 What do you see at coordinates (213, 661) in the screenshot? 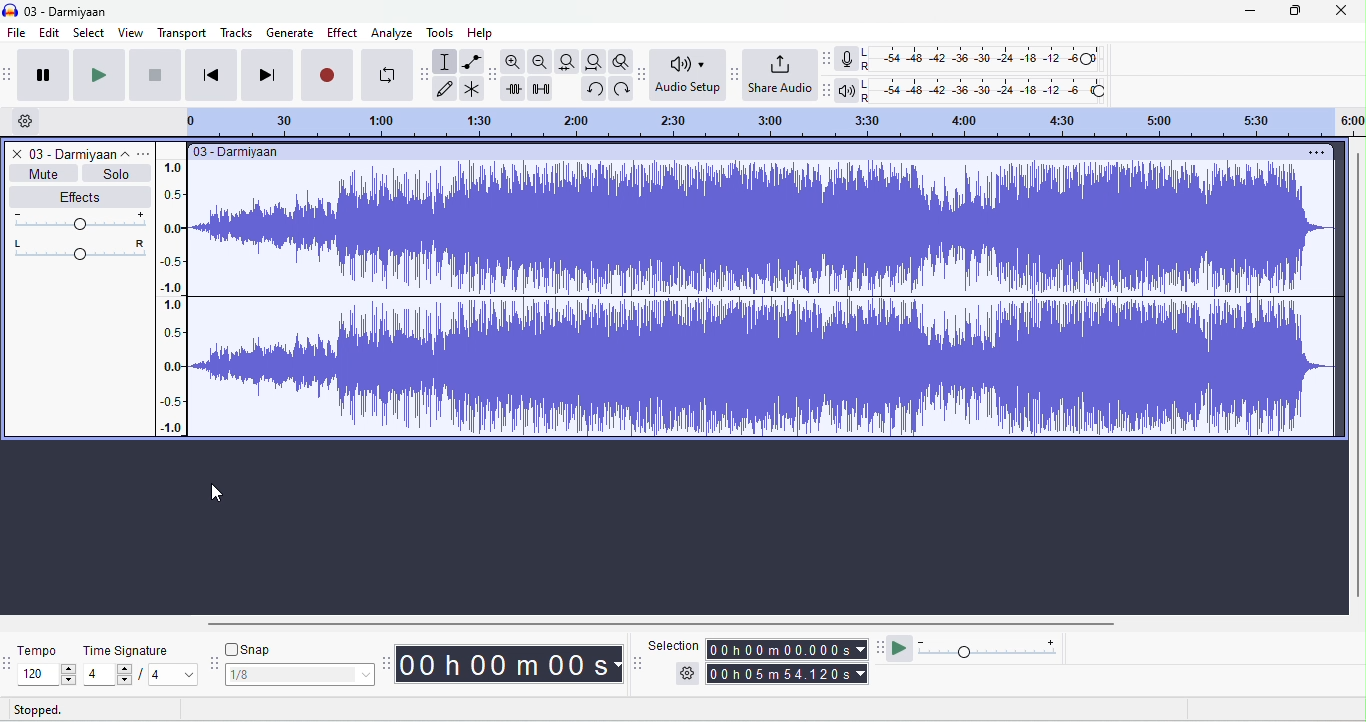
I see `snap options` at bounding box center [213, 661].